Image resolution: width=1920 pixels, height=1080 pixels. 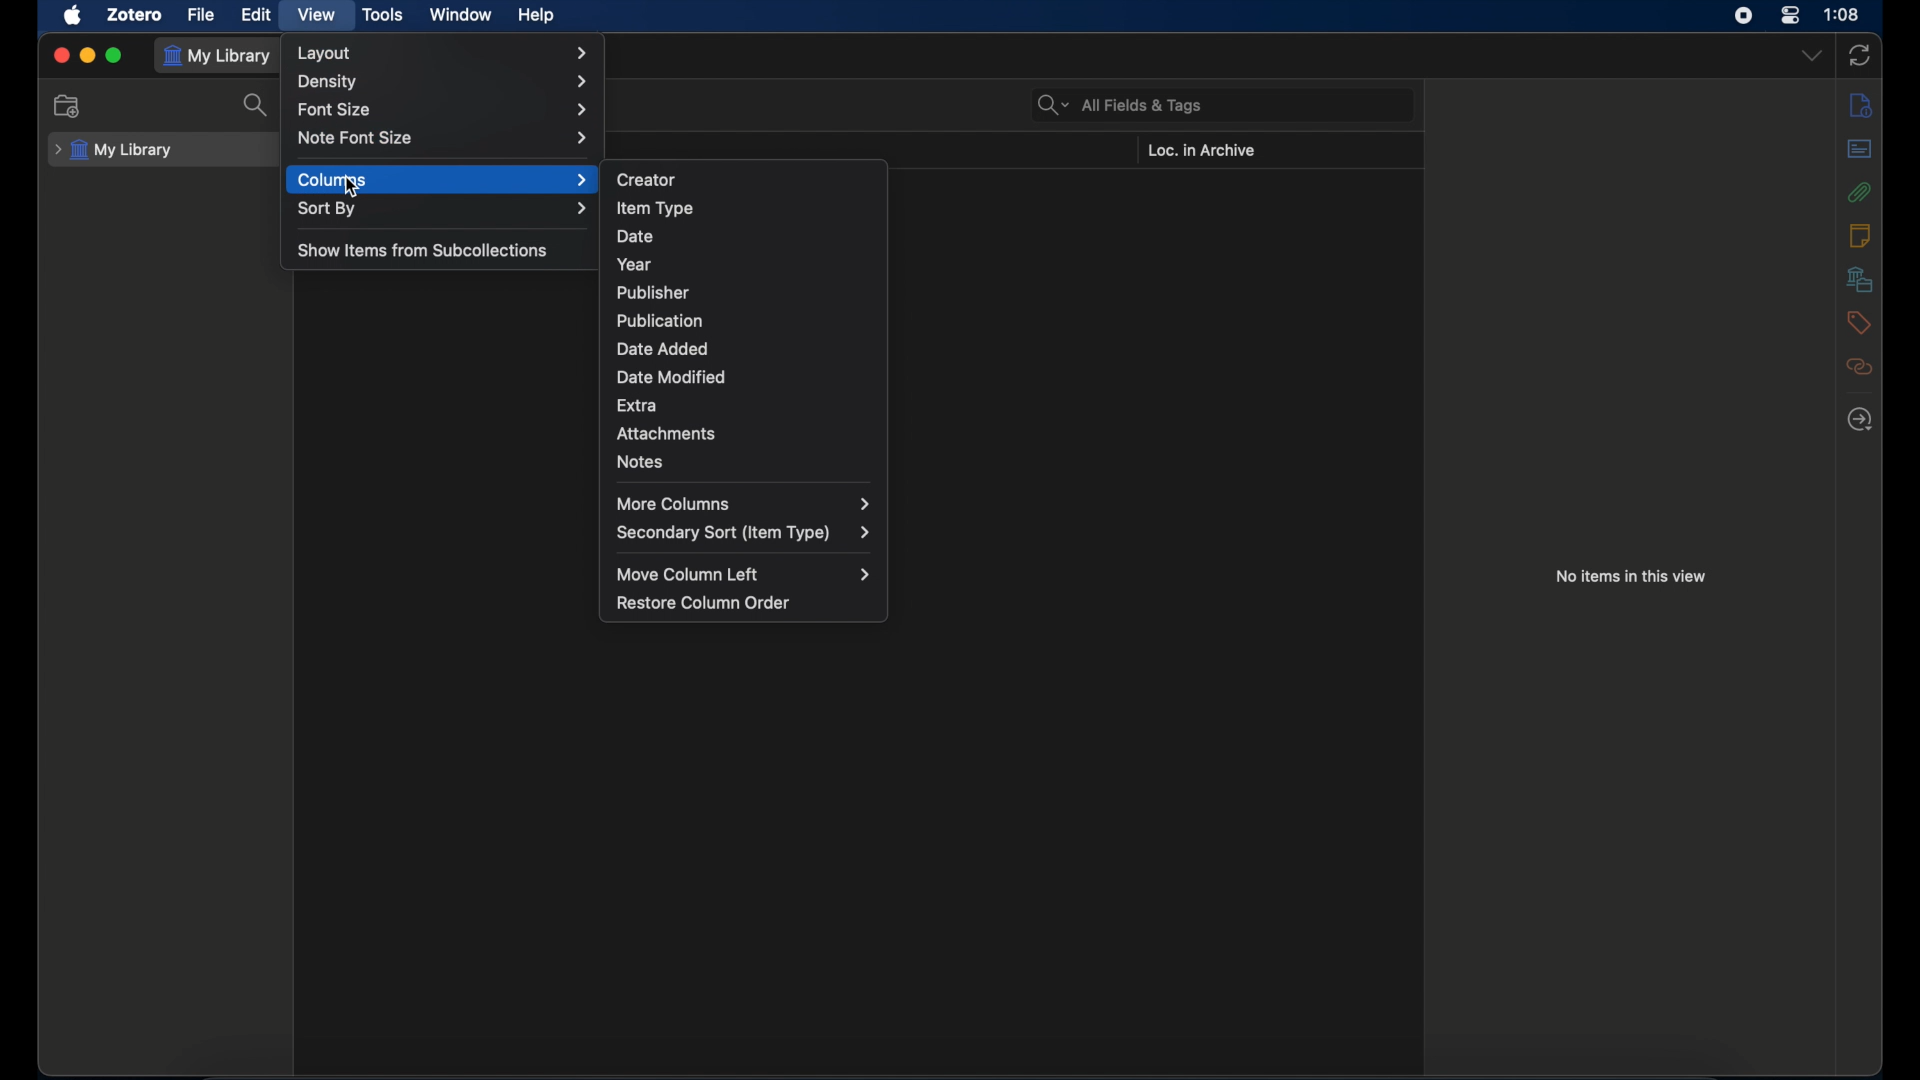 What do you see at coordinates (662, 349) in the screenshot?
I see `date added` at bounding box center [662, 349].